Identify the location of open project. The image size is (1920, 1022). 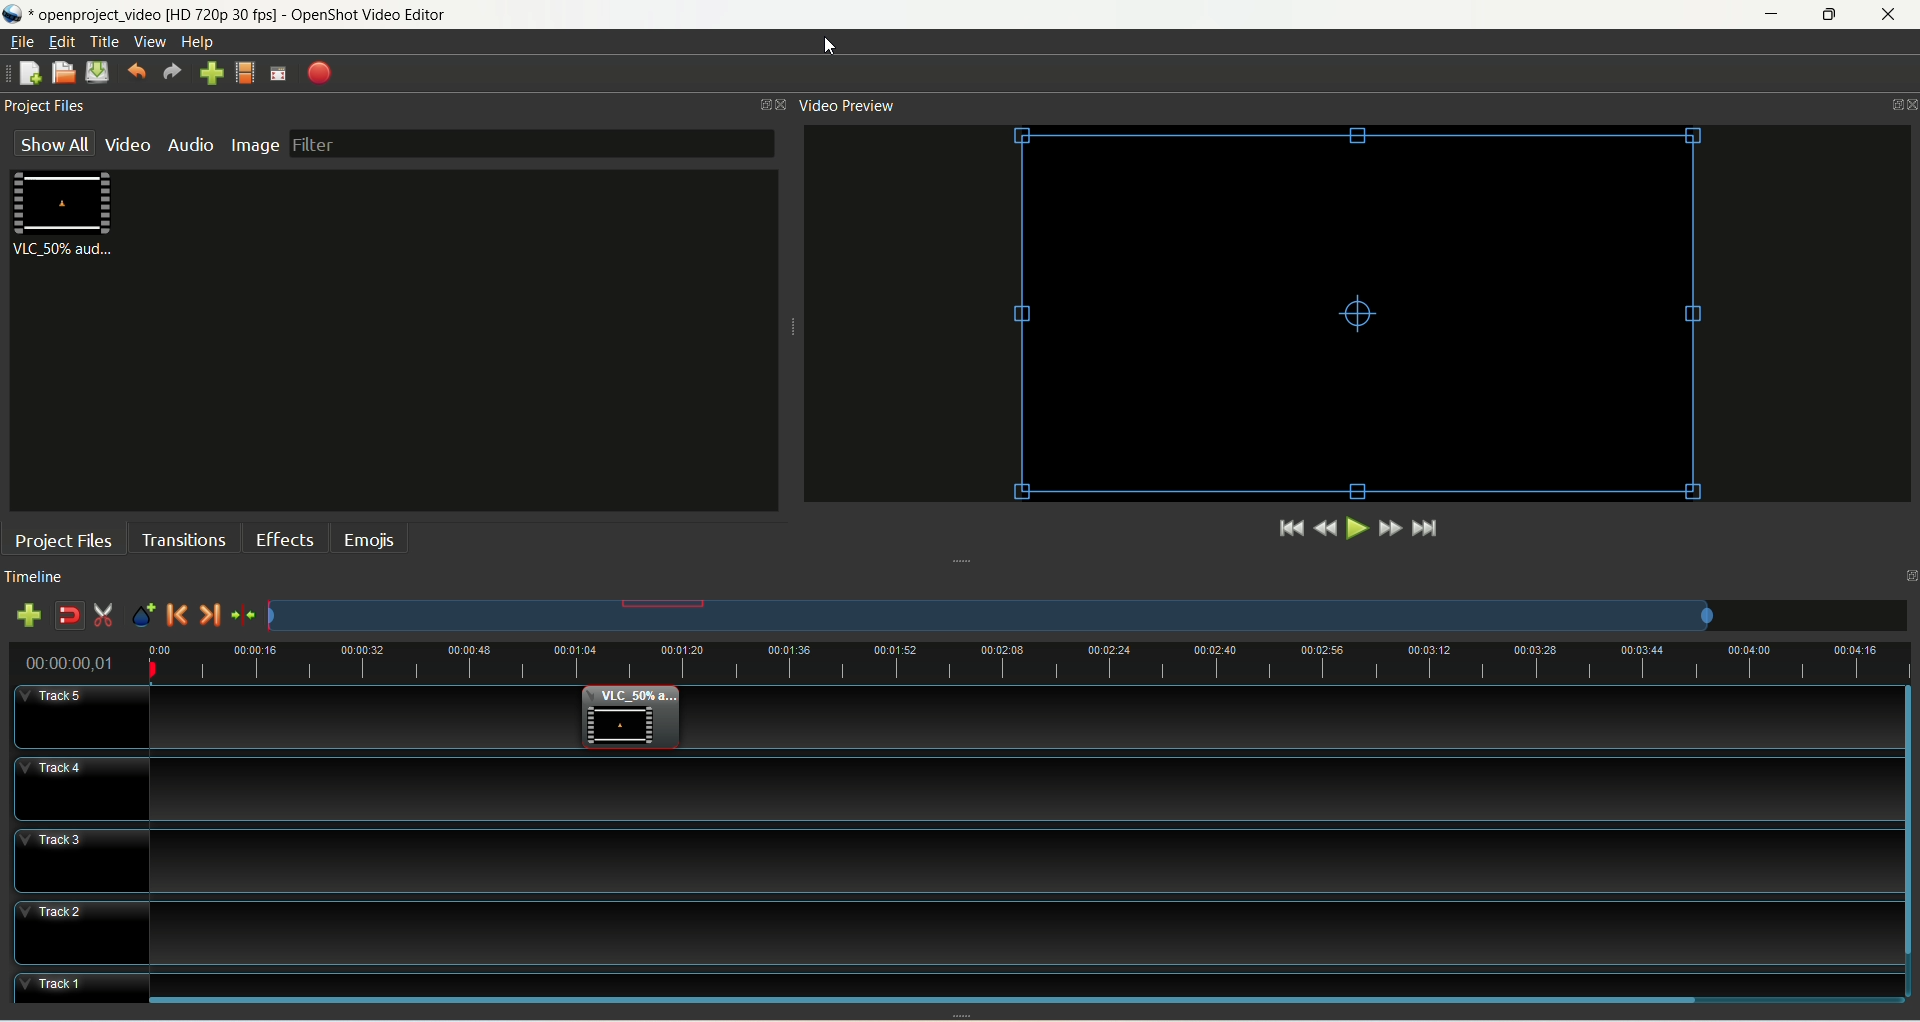
(63, 72).